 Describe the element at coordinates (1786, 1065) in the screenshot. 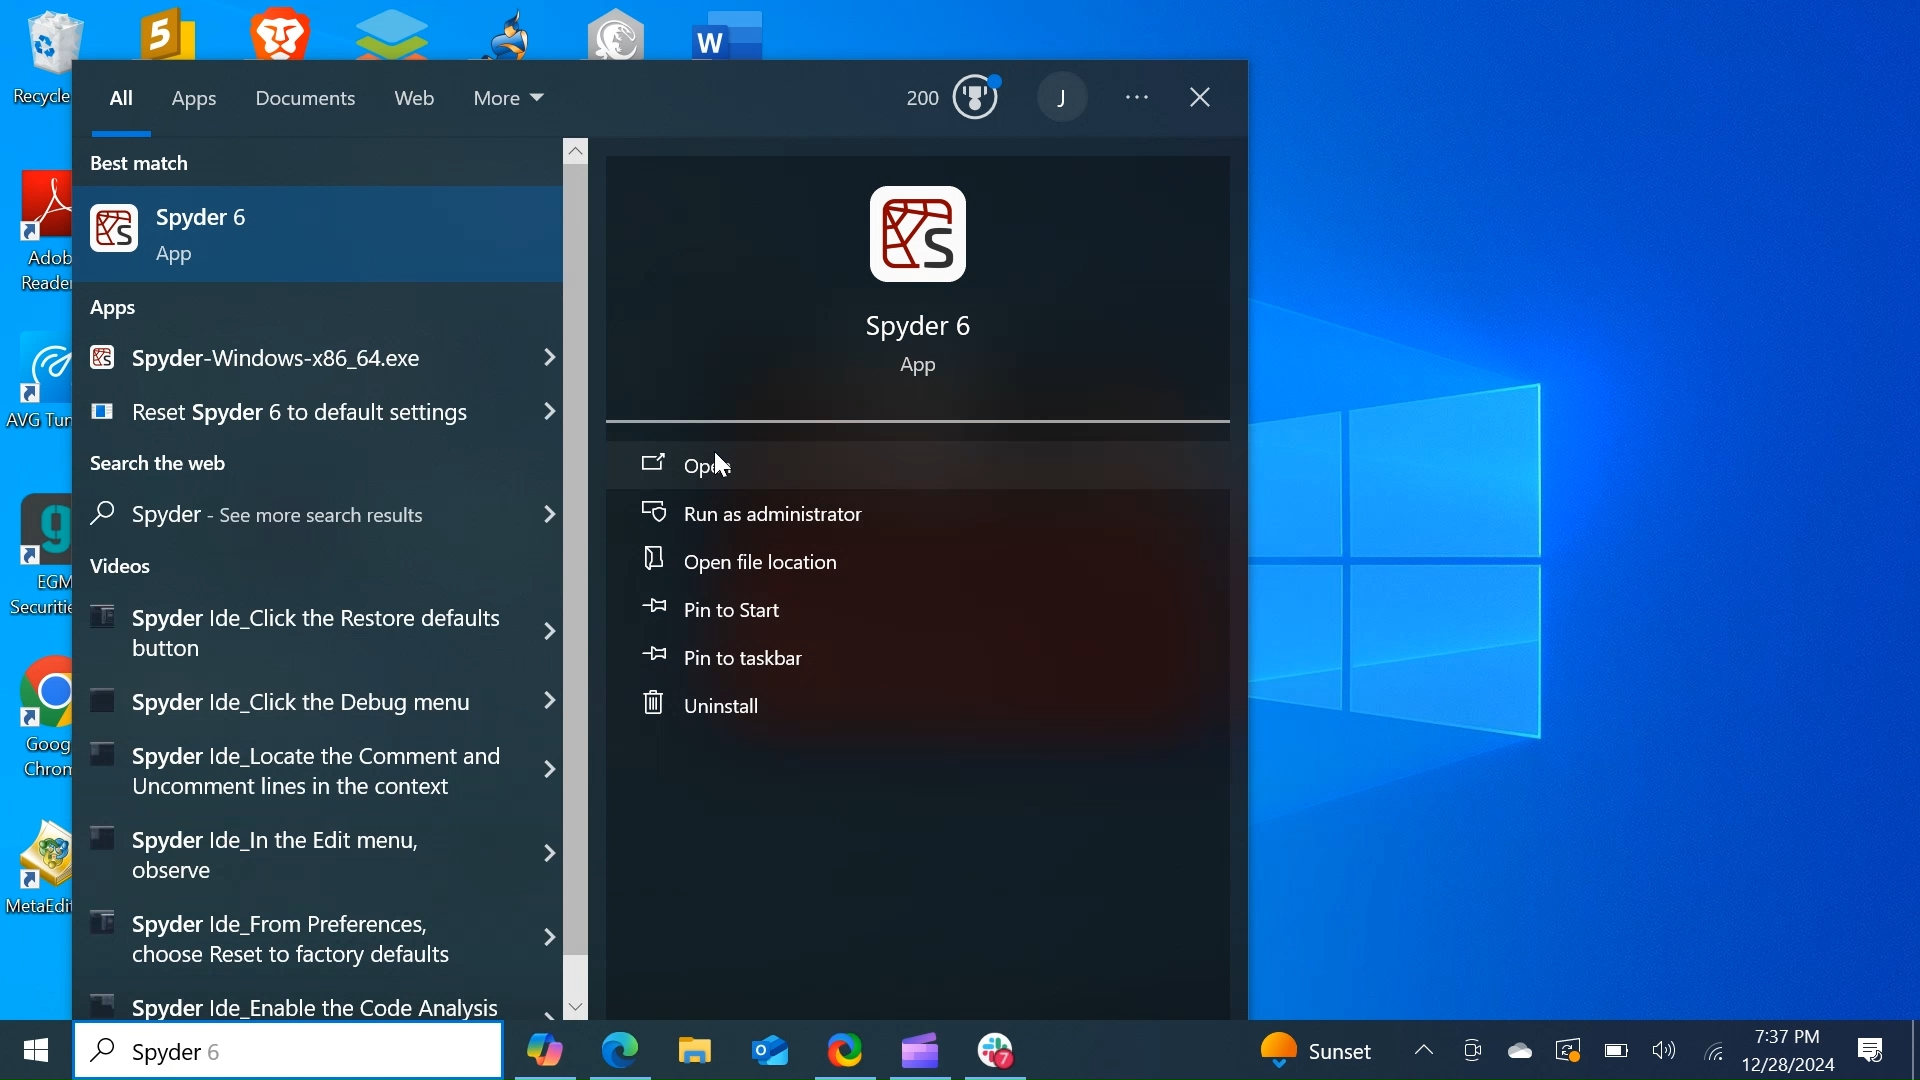

I see `Date` at that location.